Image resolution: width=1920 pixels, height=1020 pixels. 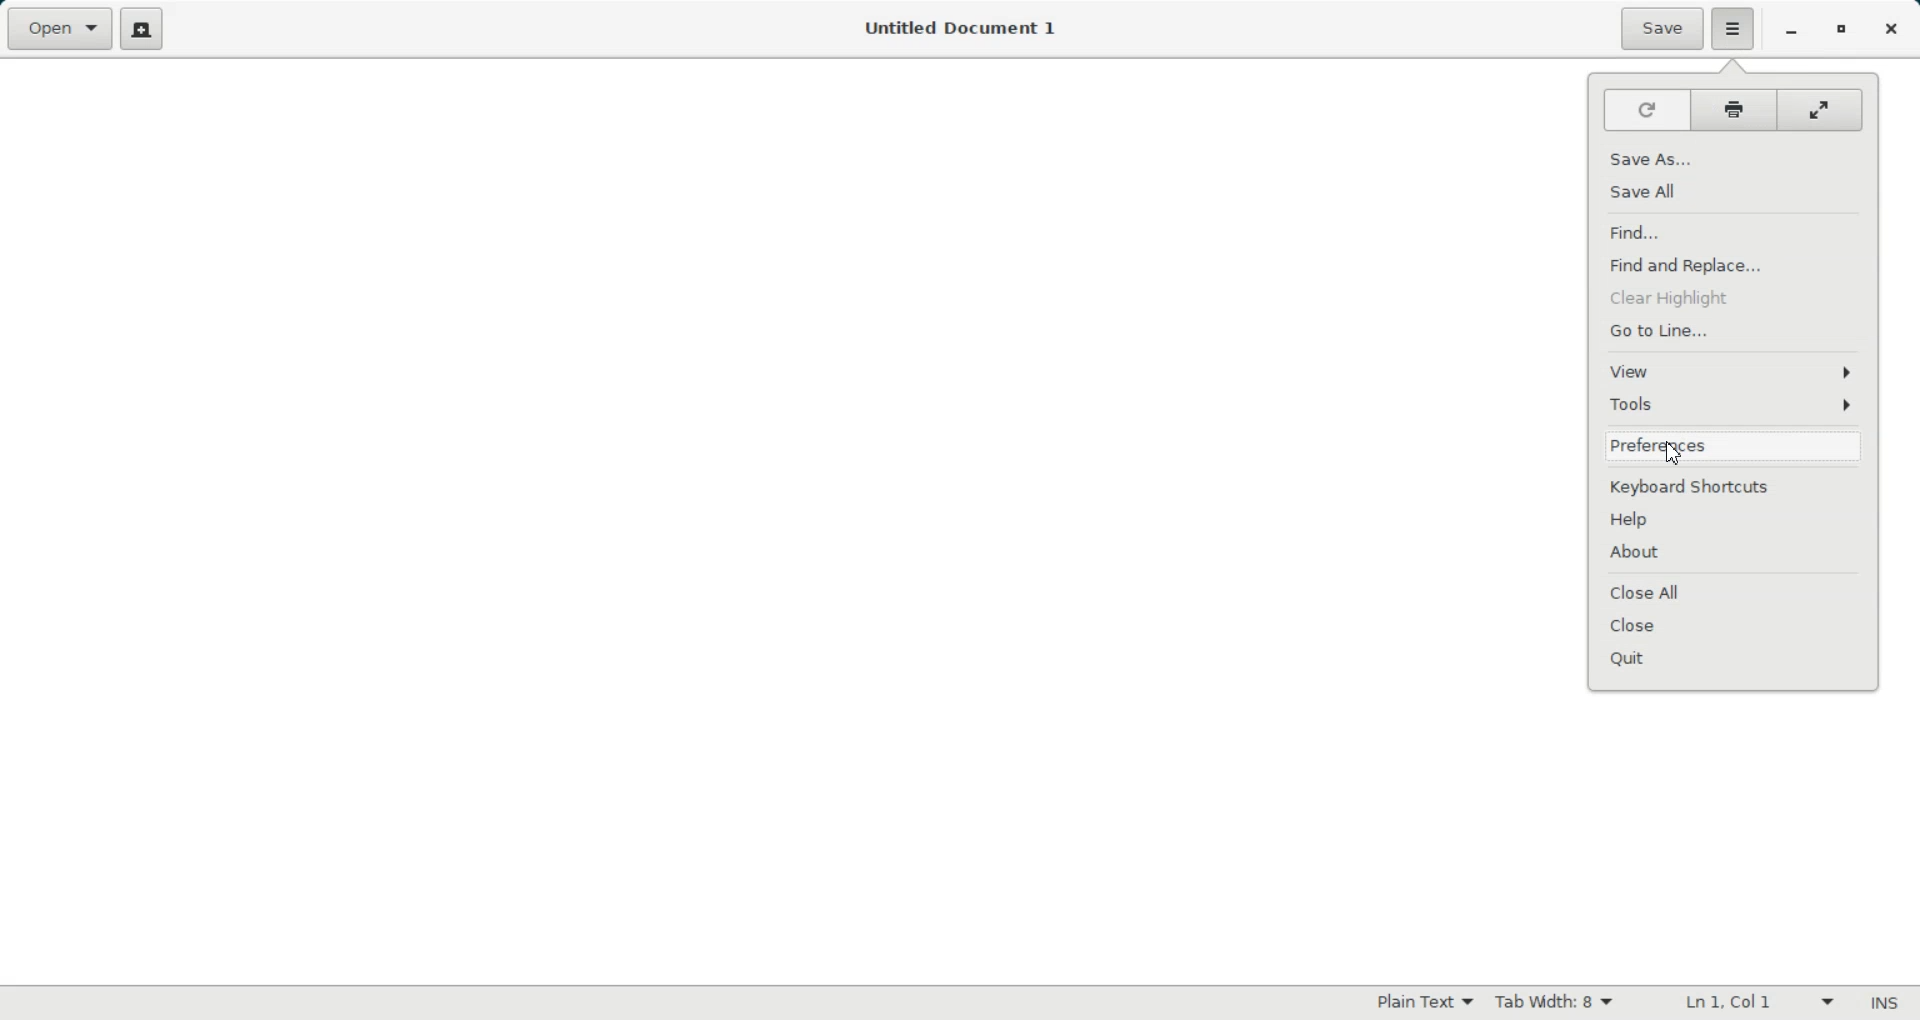 What do you see at coordinates (1660, 29) in the screenshot?
I see `Save` at bounding box center [1660, 29].